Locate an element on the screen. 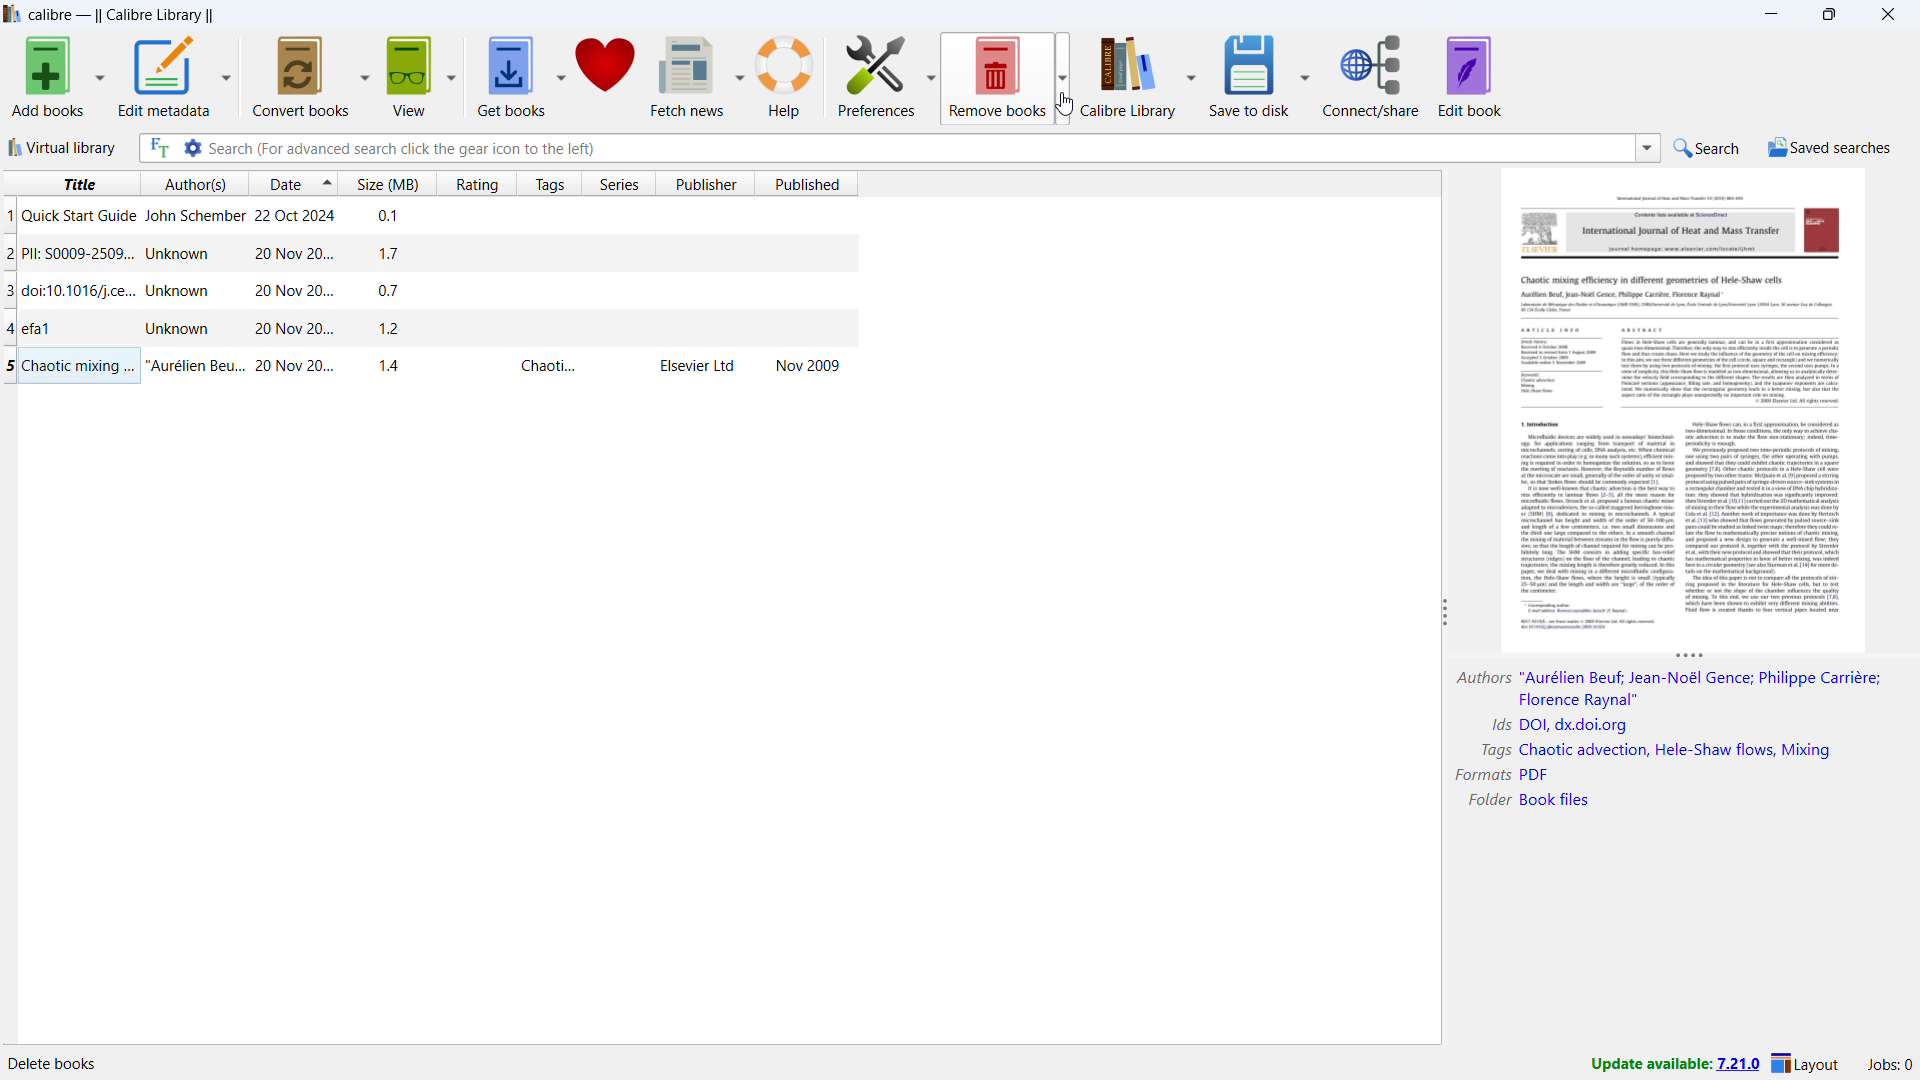 This screenshot has height=1080, width=1920. sort by date is located at coordinates (282, 183).